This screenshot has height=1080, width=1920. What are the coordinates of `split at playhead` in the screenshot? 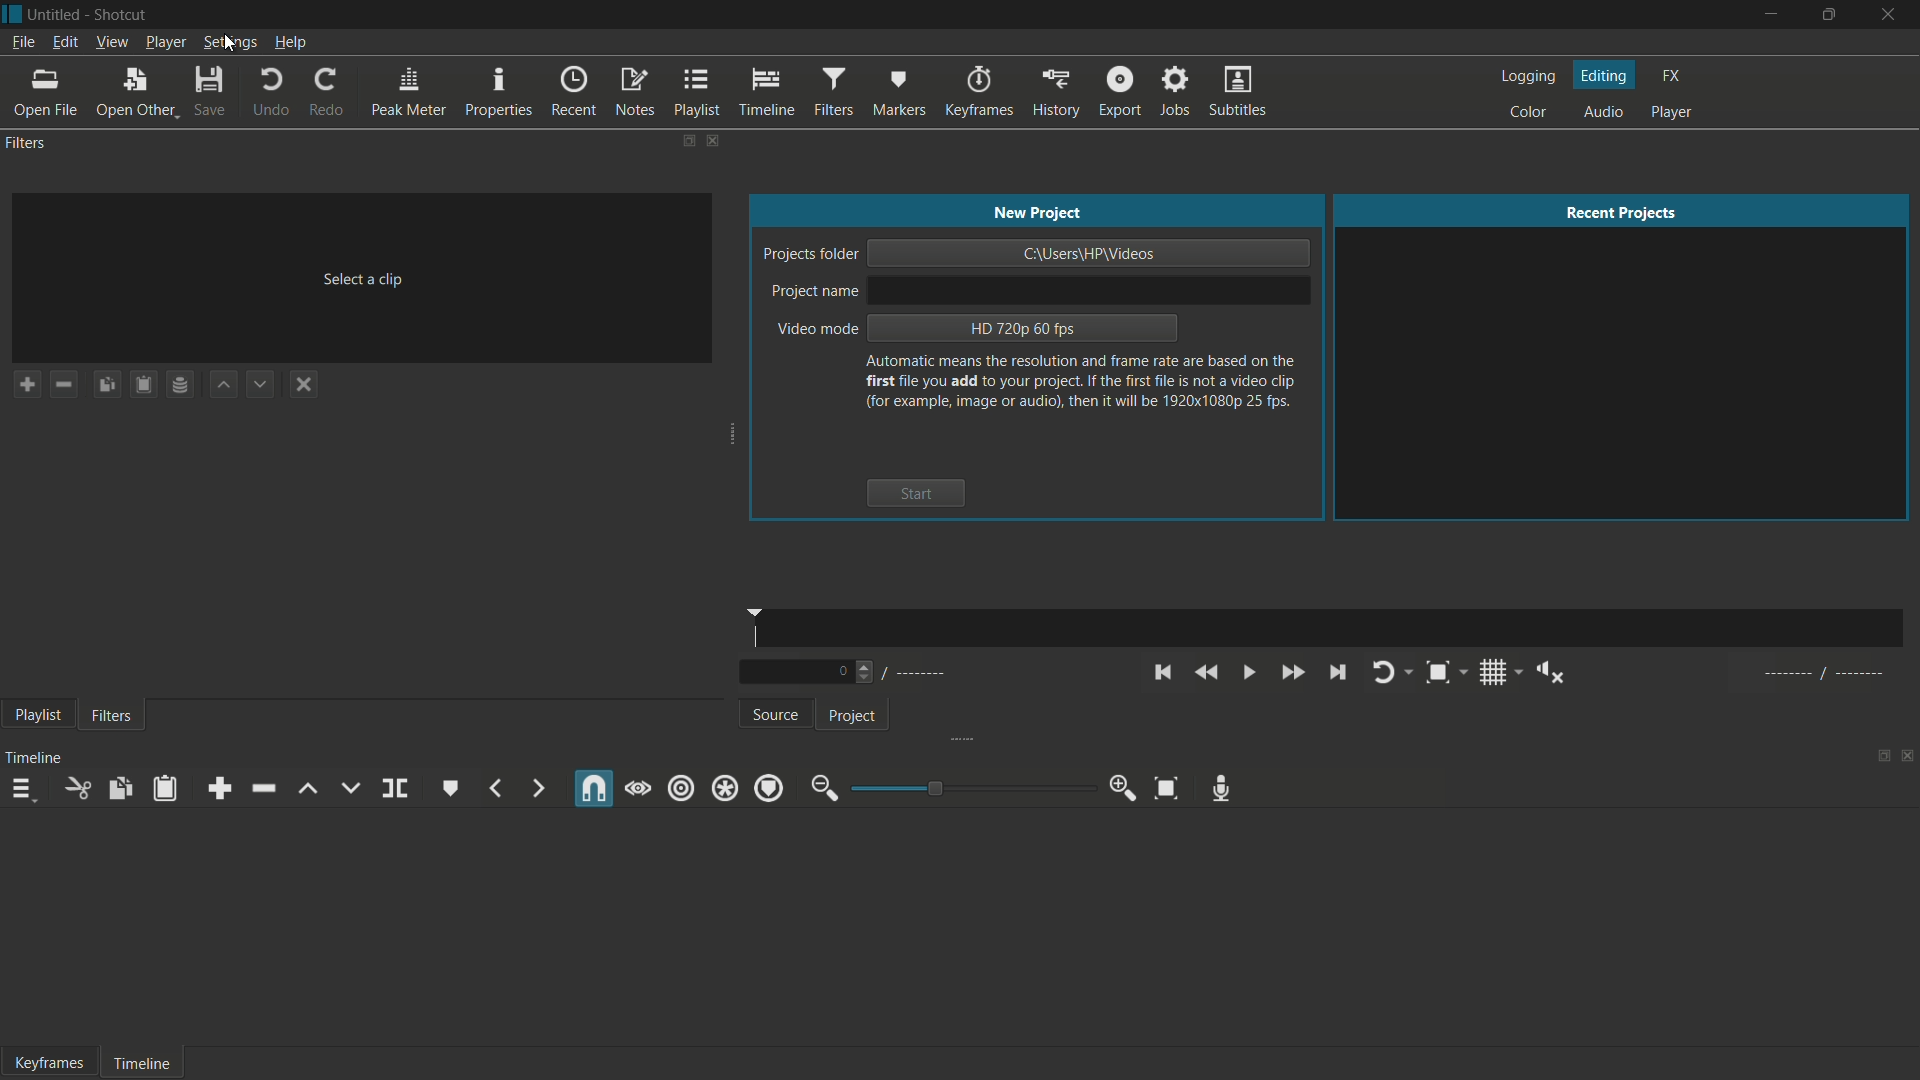 It's located at (397, 789).